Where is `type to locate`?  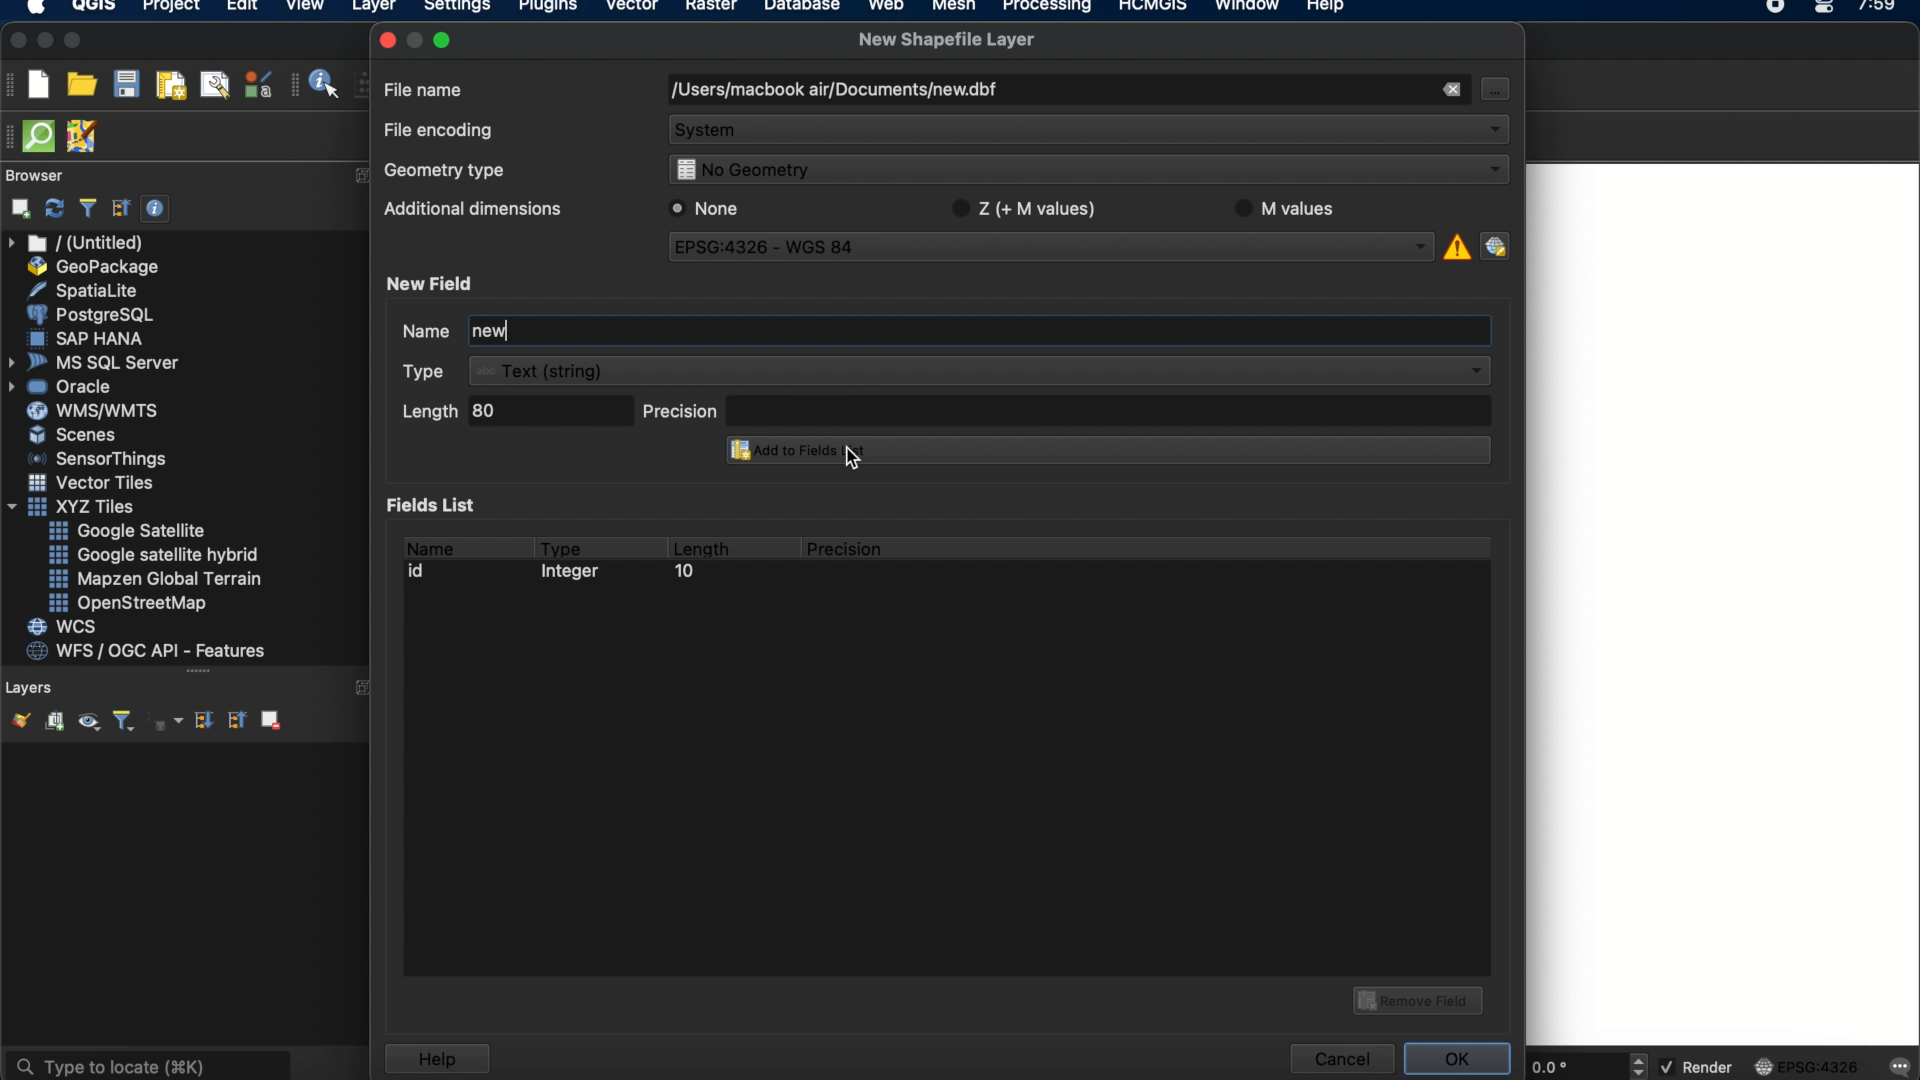
type to locate is located at coordinates (147, 1064).